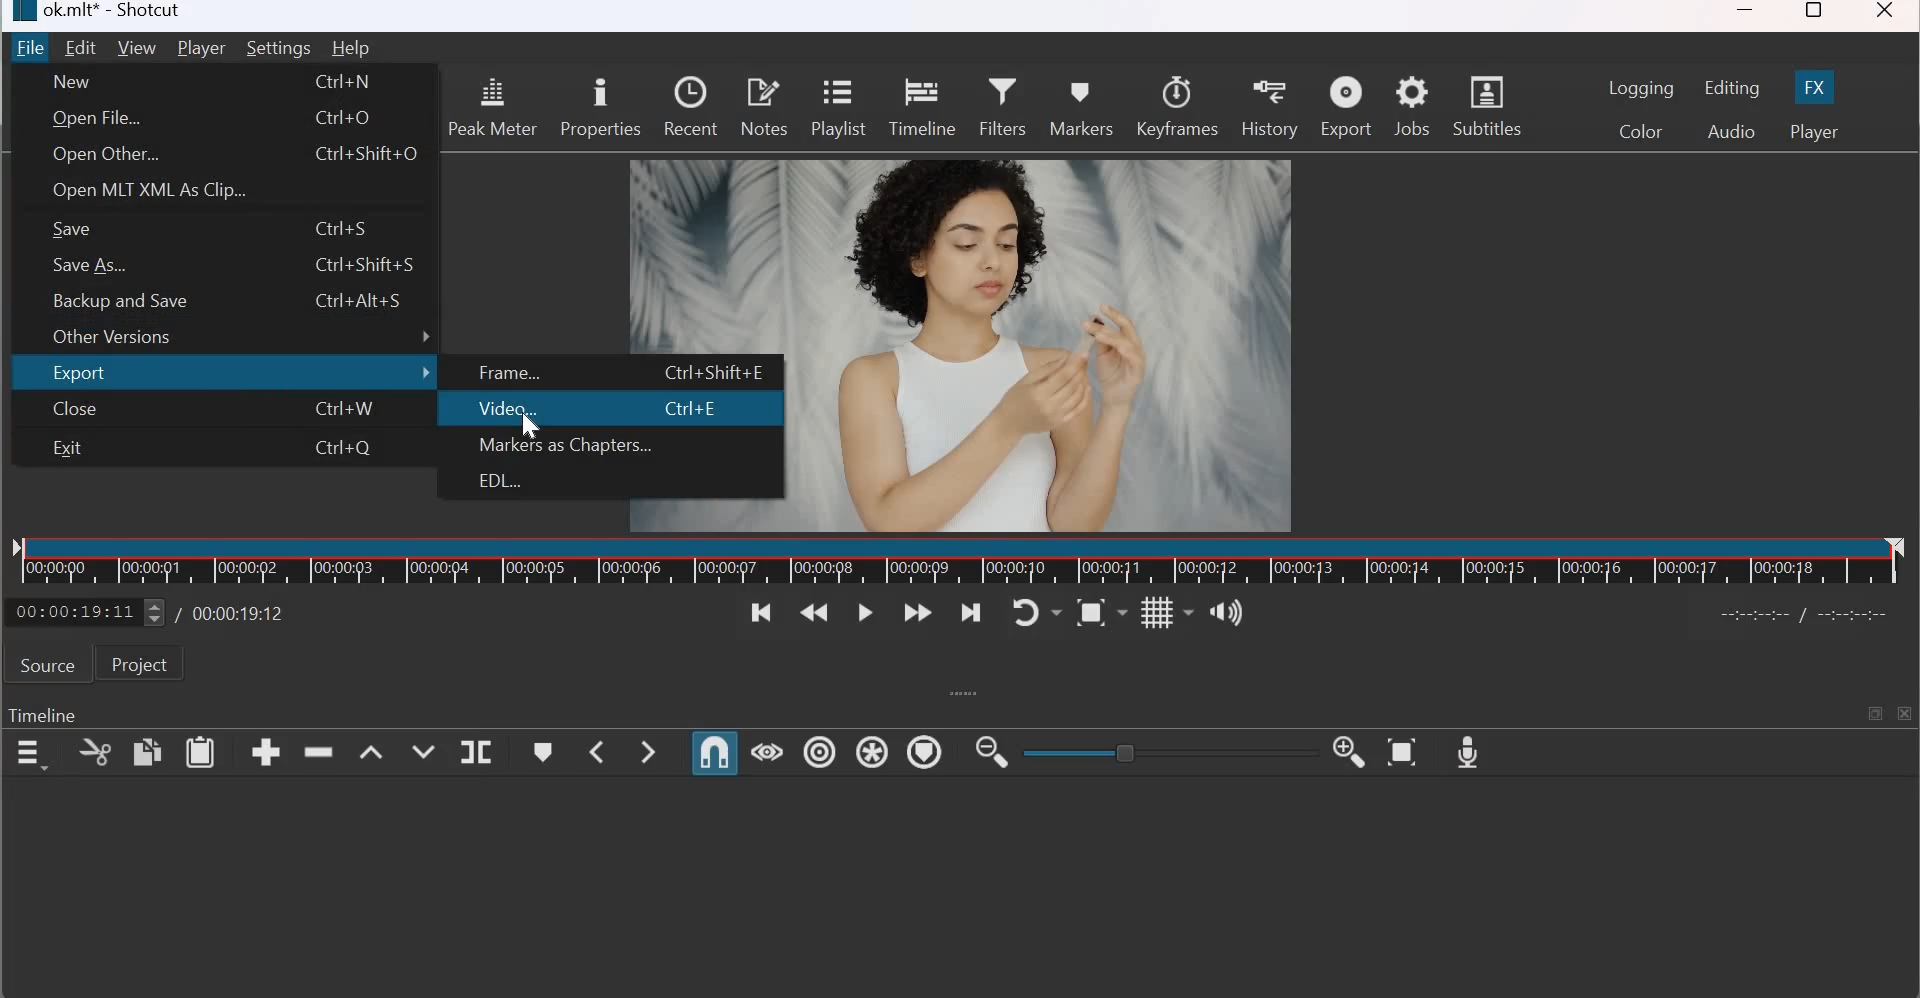 The height and width of the screenshot is (998, 1920). Describe the element at coordinates (42, 717) in the screenshot. I see `Timeline` at that location.